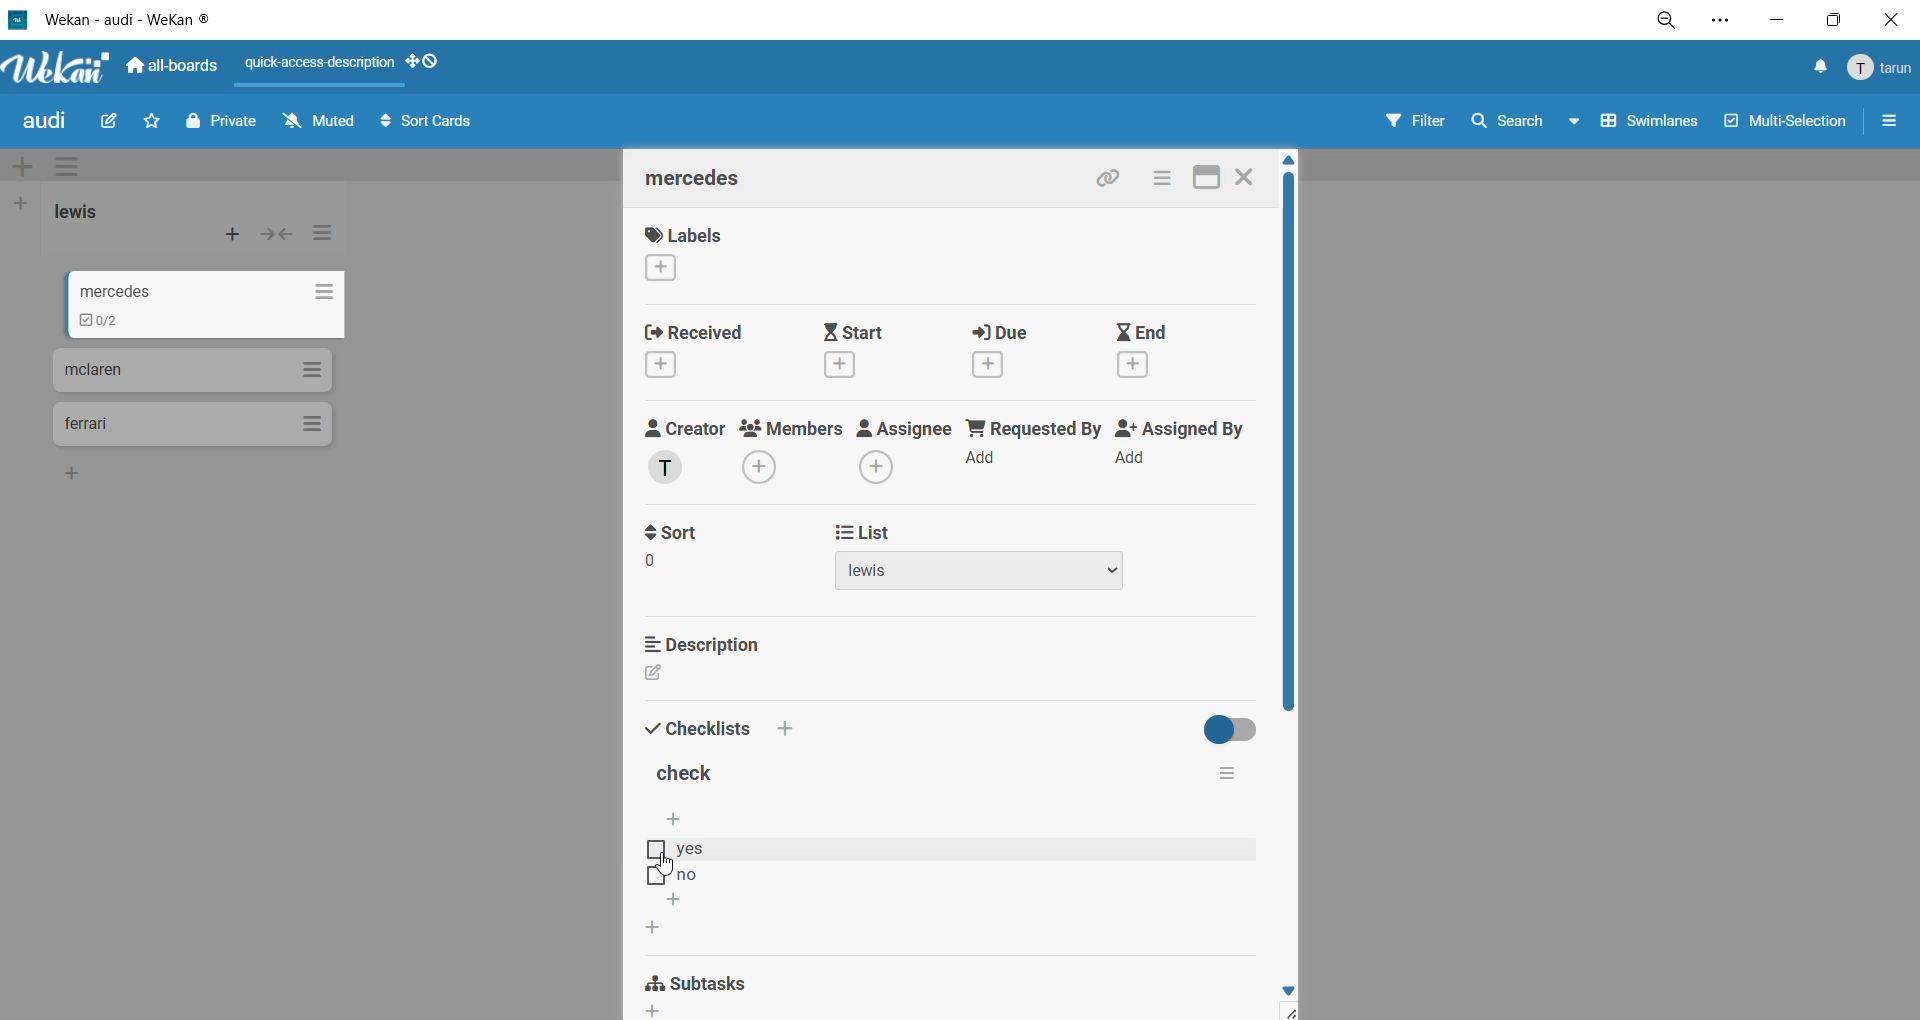 The height and width of the screenshot is (1020, 1920). What do you see at coordinates (683, 821) in the screenshot?
I see `ad checklist item` at bounding box center [683, 821].